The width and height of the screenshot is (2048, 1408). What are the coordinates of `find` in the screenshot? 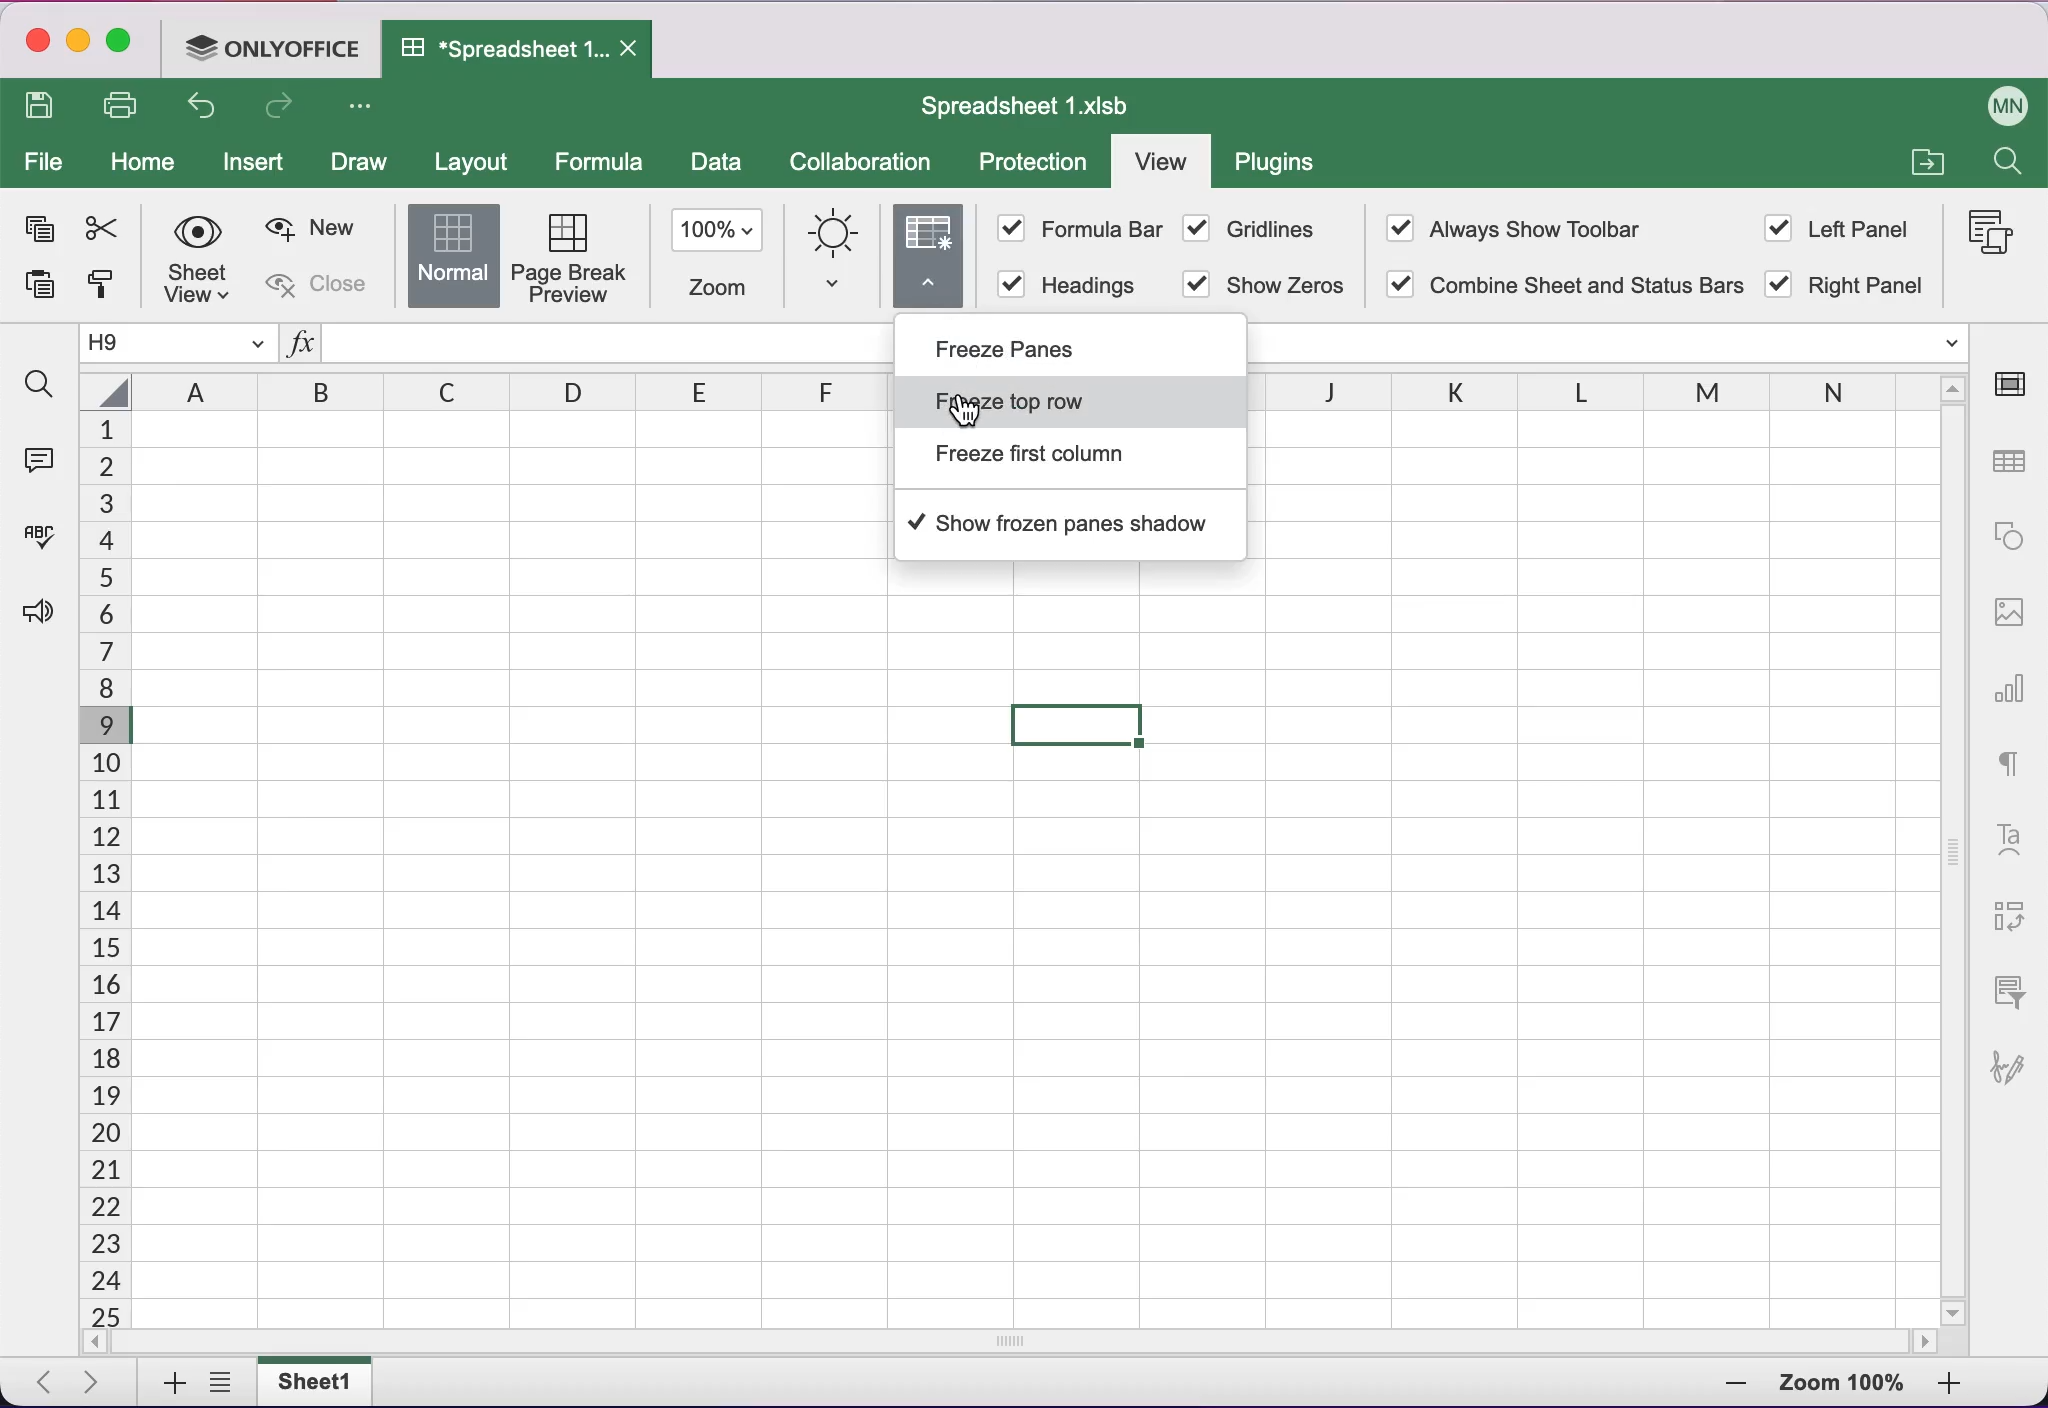 It's located at (2011, 163).